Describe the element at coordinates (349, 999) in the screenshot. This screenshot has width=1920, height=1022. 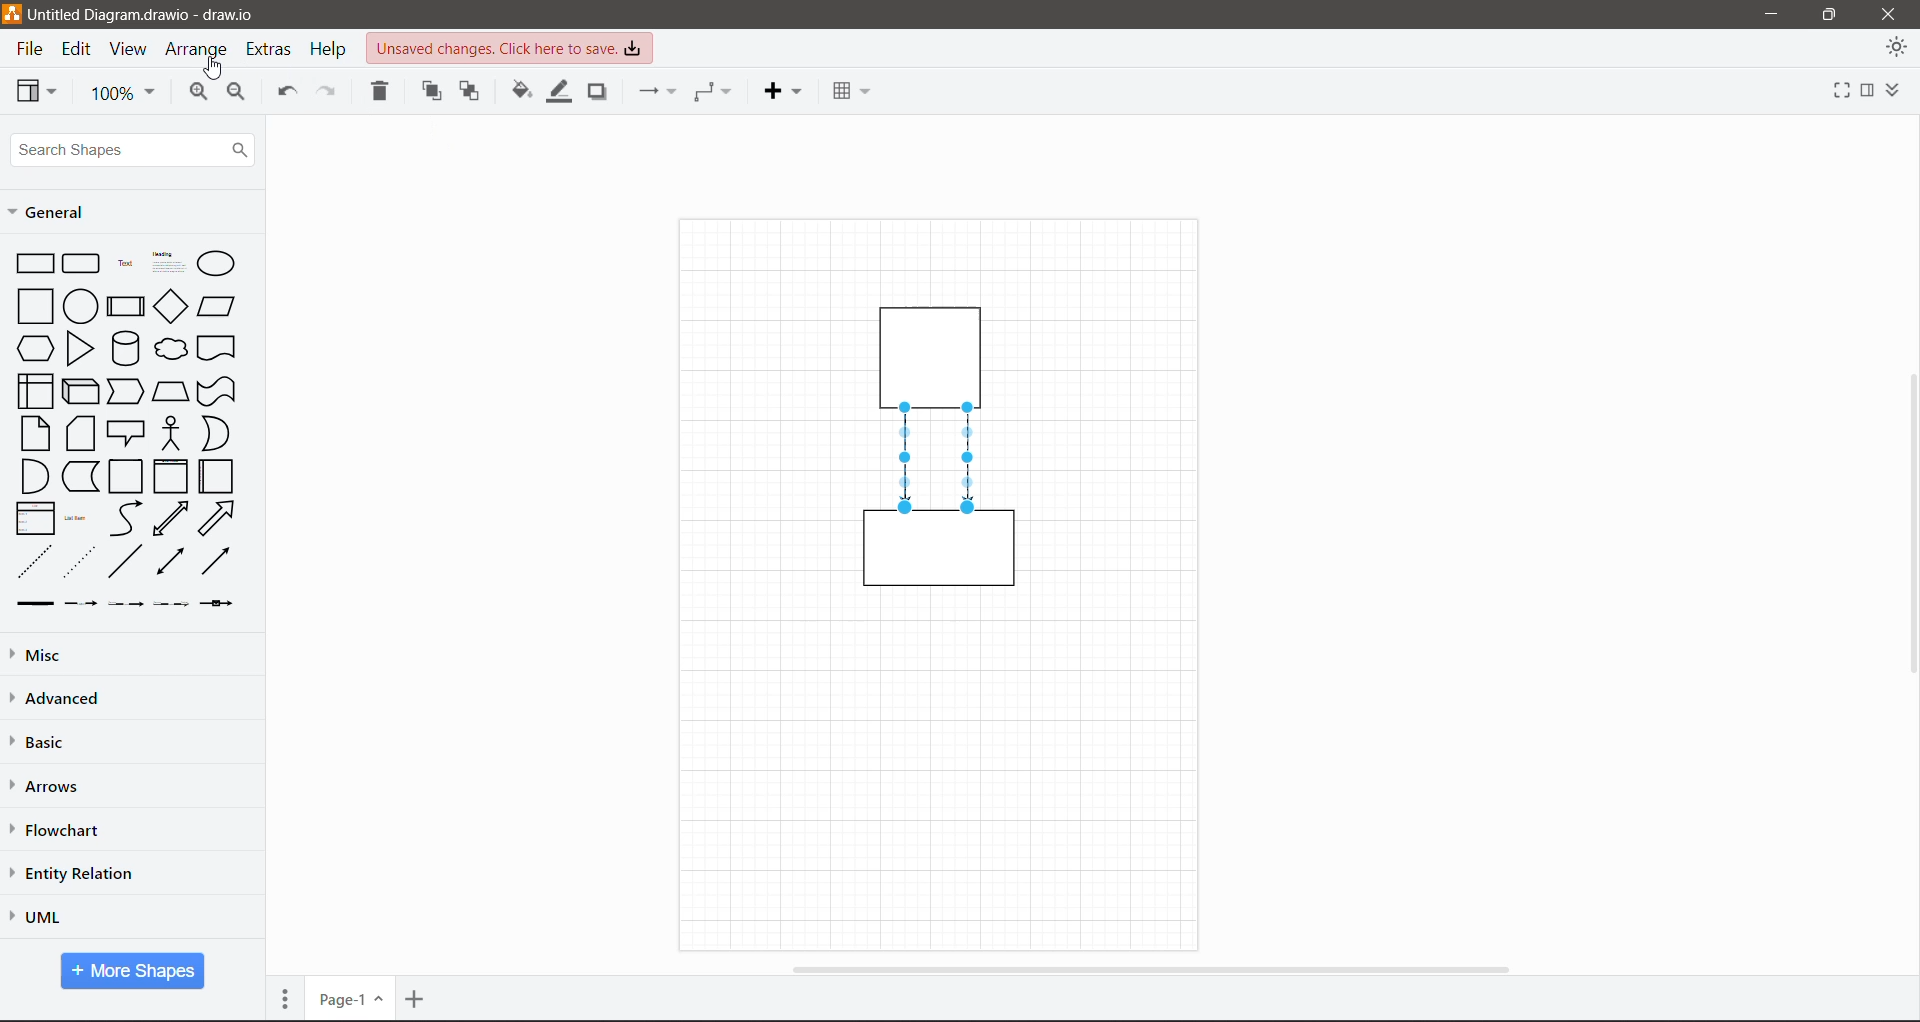
I see `Page Number` at that location.